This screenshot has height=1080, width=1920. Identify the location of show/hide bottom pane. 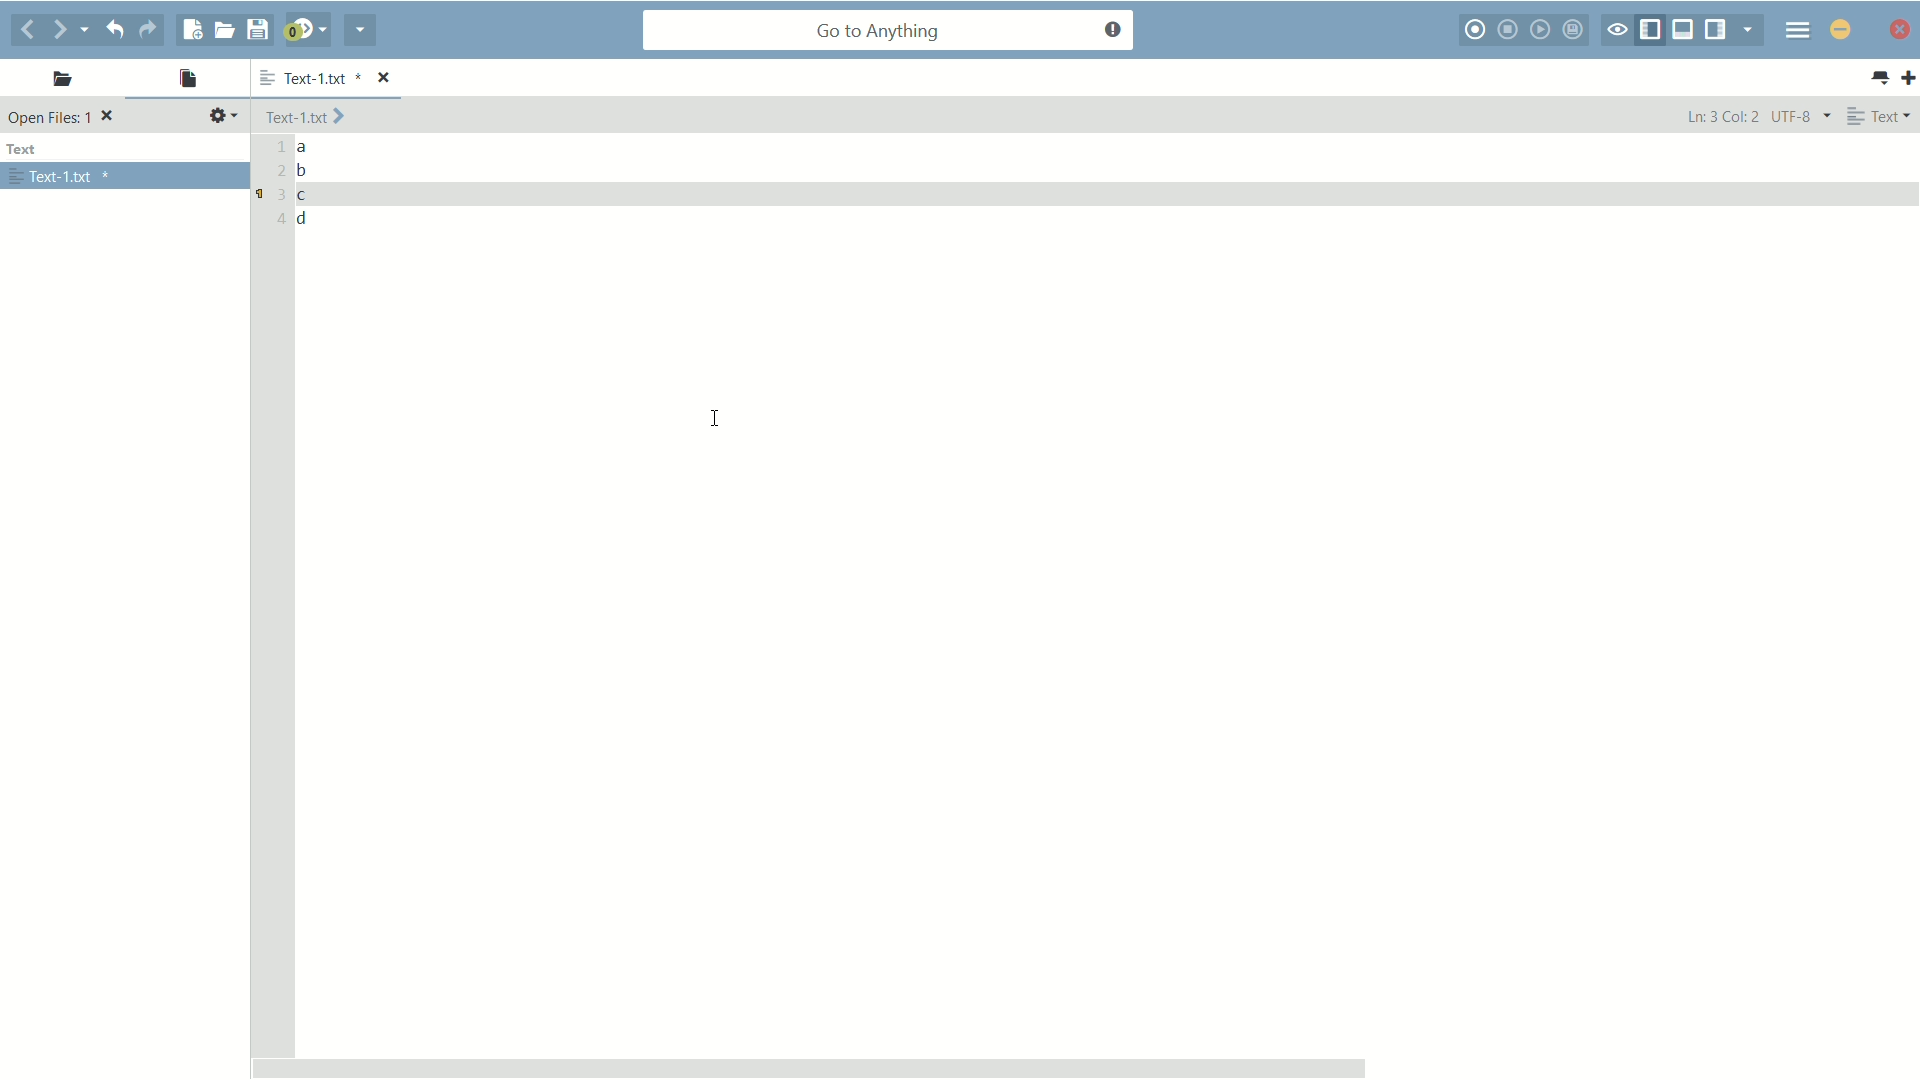
(1683, 29).